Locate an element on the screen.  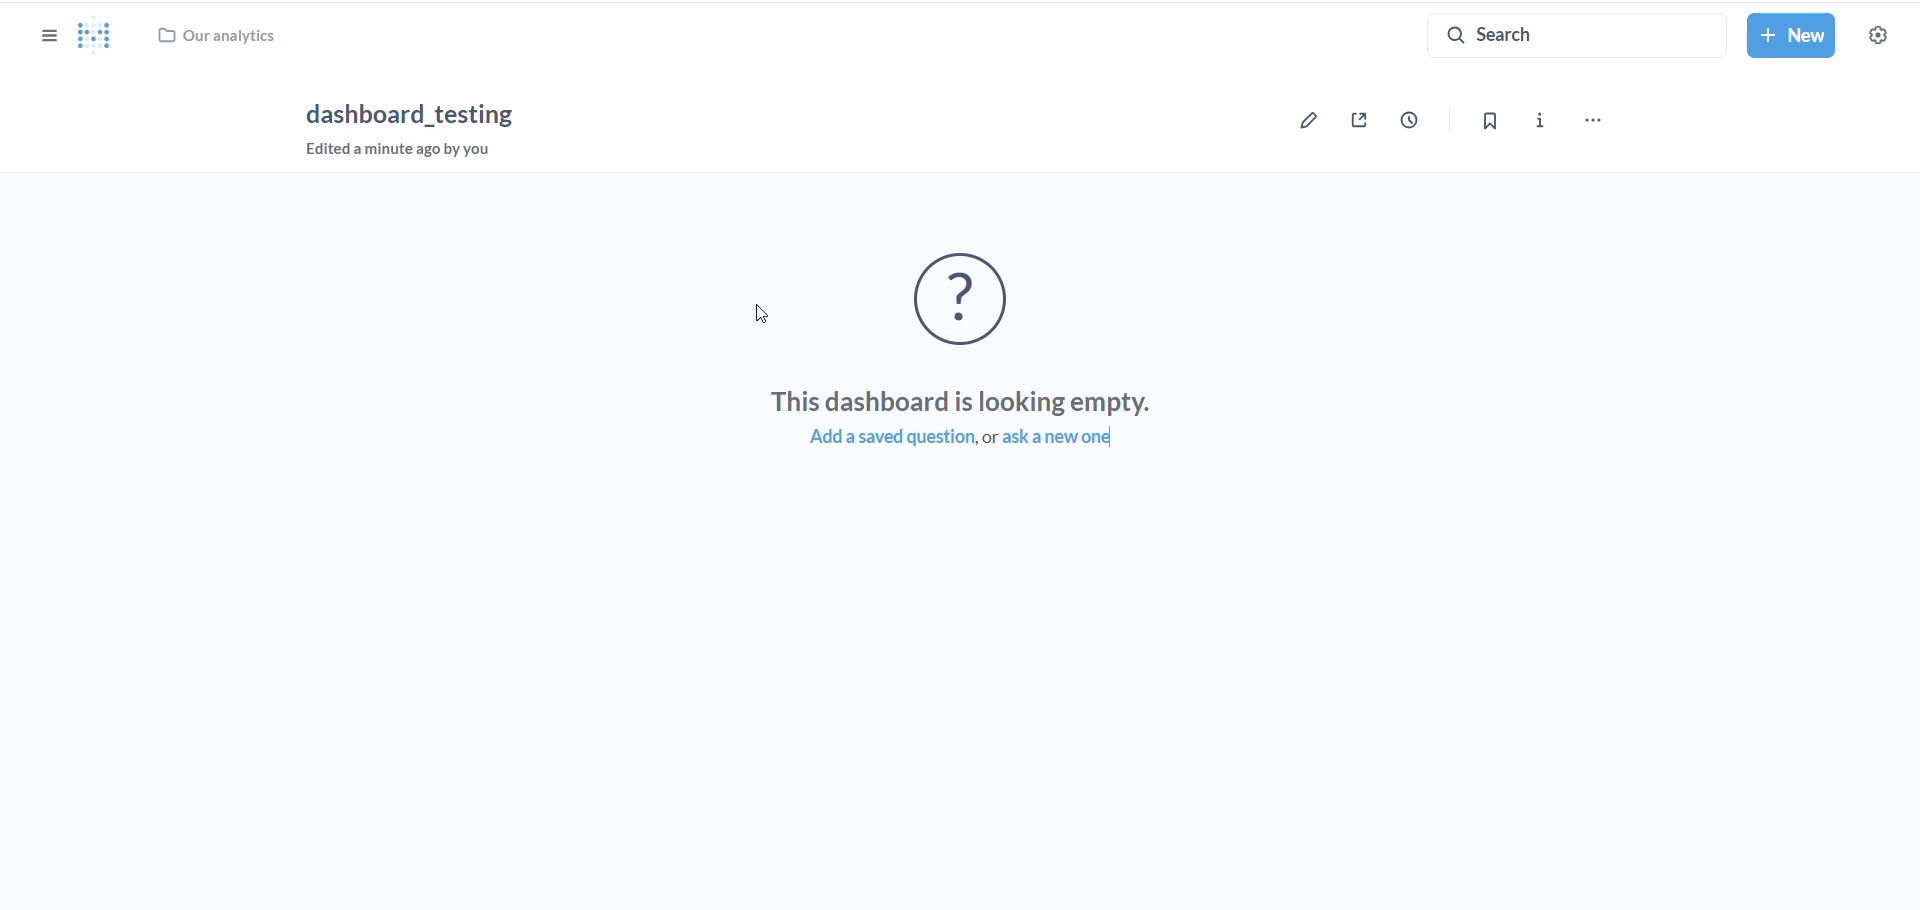
bookmark is located at coordinates (1498, 124).